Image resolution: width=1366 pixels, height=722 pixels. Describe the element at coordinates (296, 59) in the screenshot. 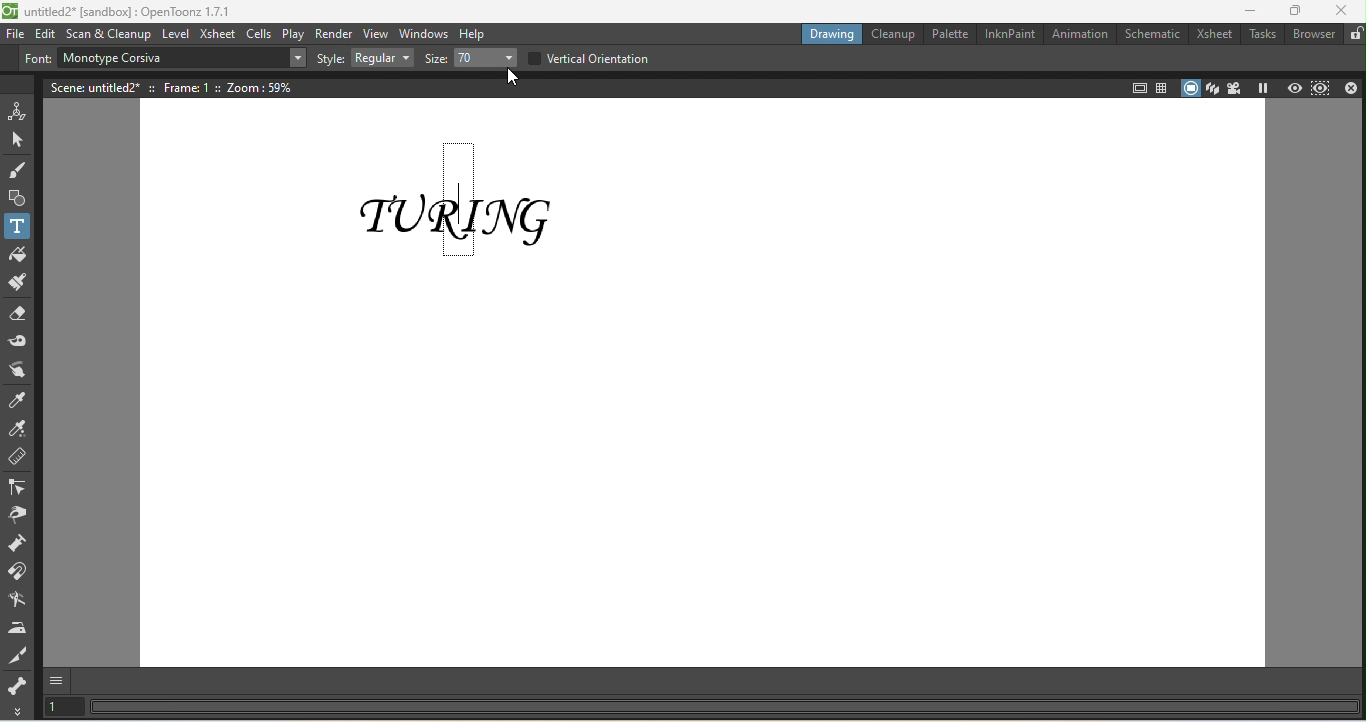

I see `Drop down` at that location.